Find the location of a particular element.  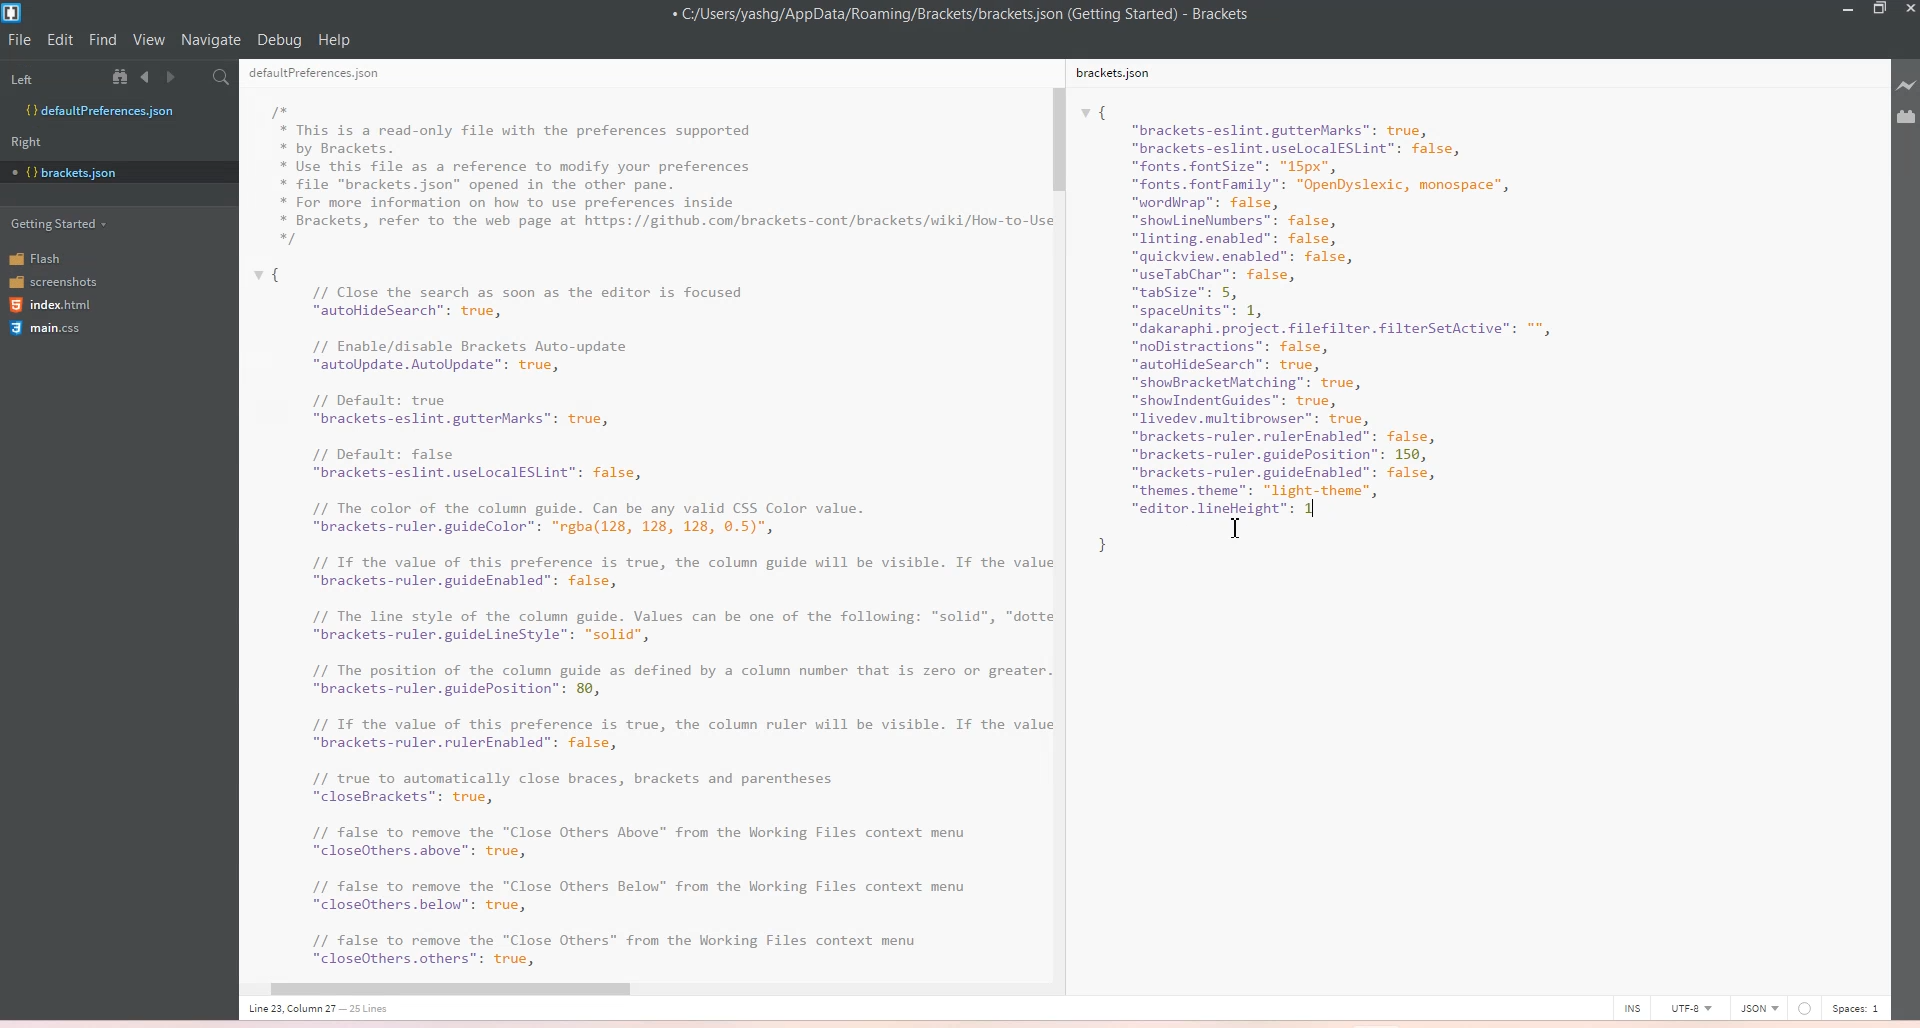

Debug is located at coordinates (279, 40).